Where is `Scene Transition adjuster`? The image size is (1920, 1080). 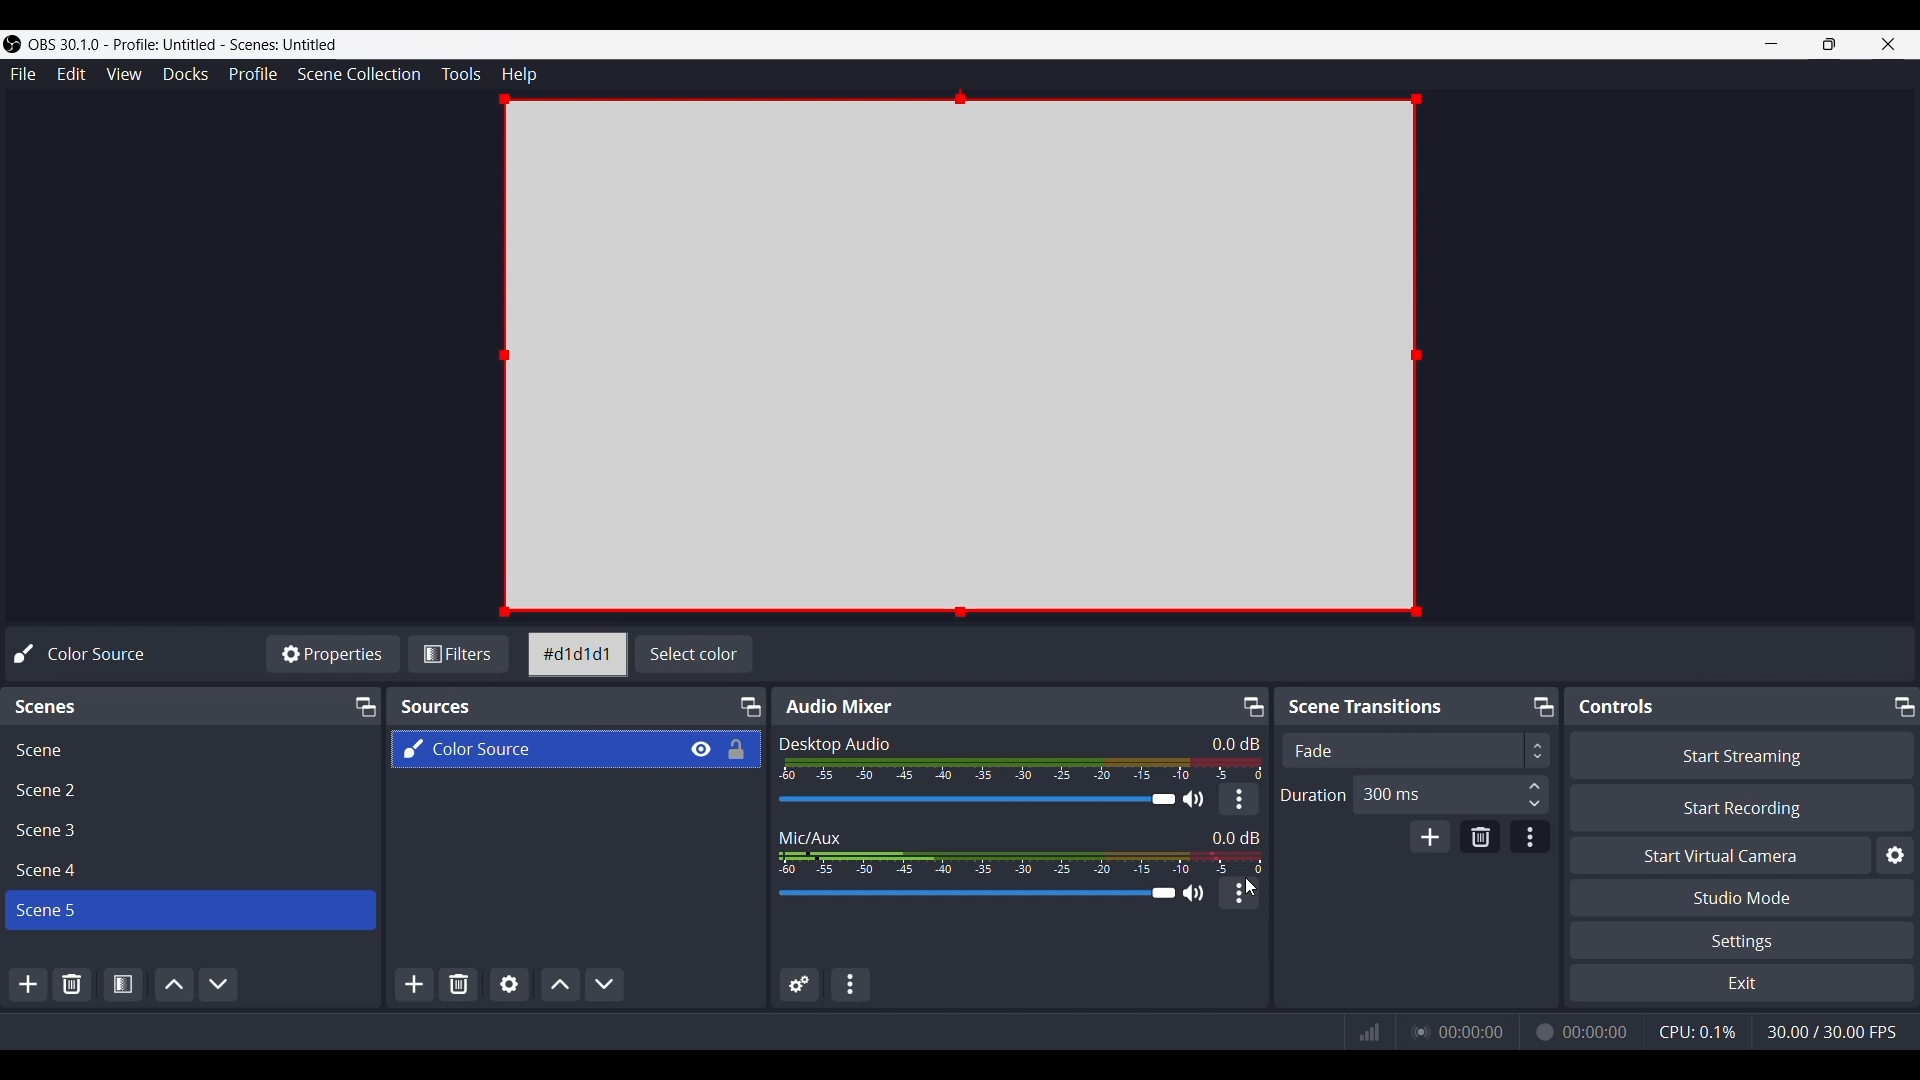 Scene Transition adjuster is located at coordinates (1413, 750).